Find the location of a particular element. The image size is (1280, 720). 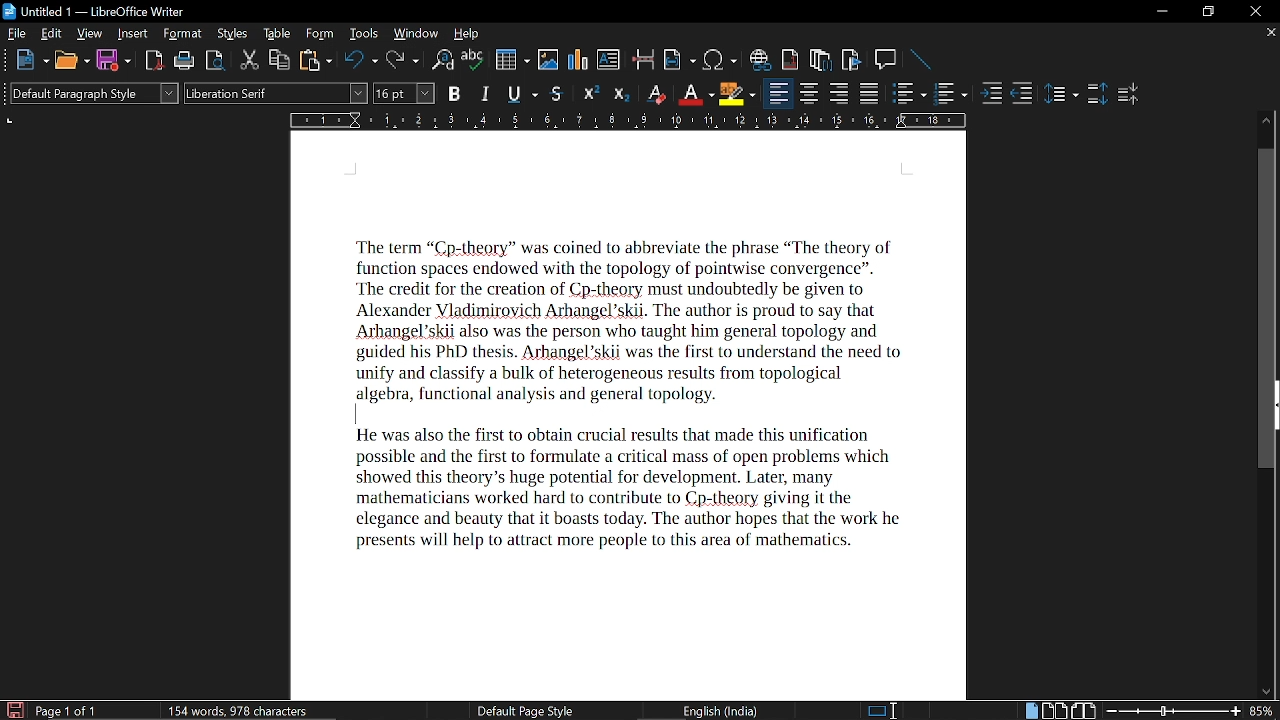

Language: English(India) is located at coordinates (719, 708).